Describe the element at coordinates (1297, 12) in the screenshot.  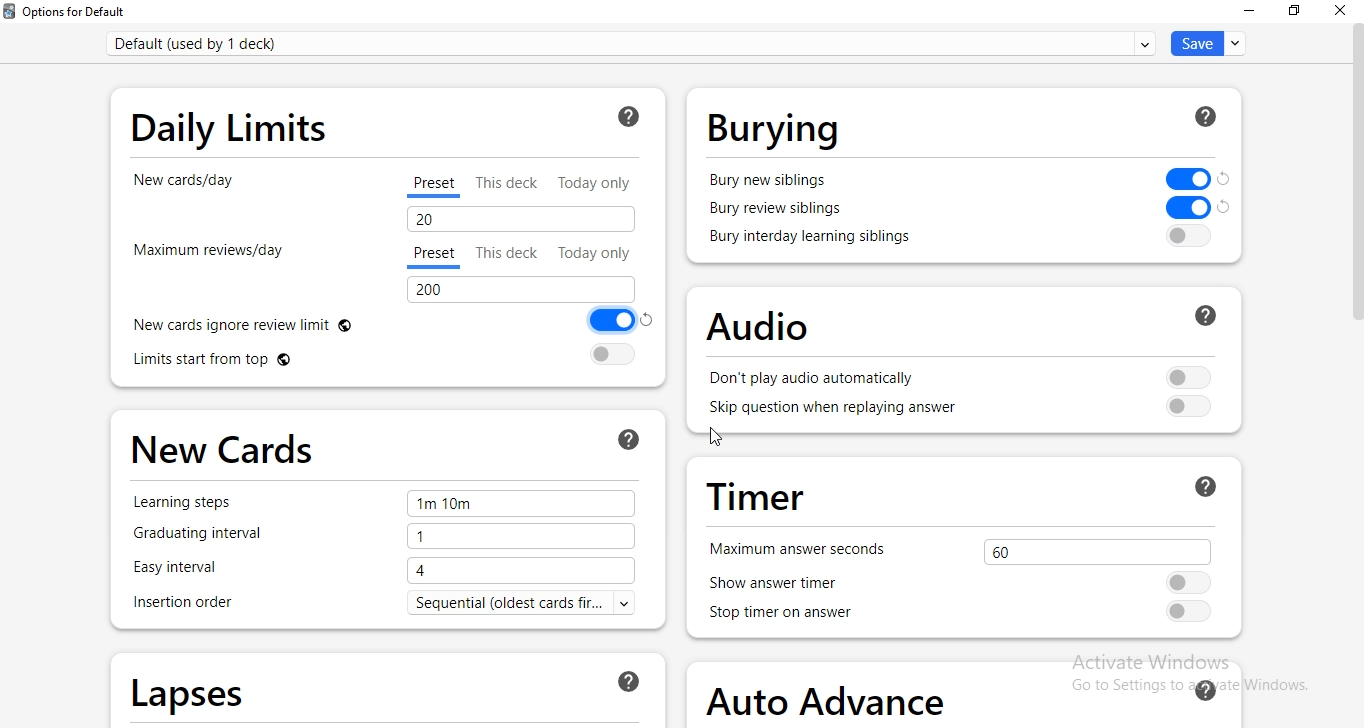
I see `restore` at that location.